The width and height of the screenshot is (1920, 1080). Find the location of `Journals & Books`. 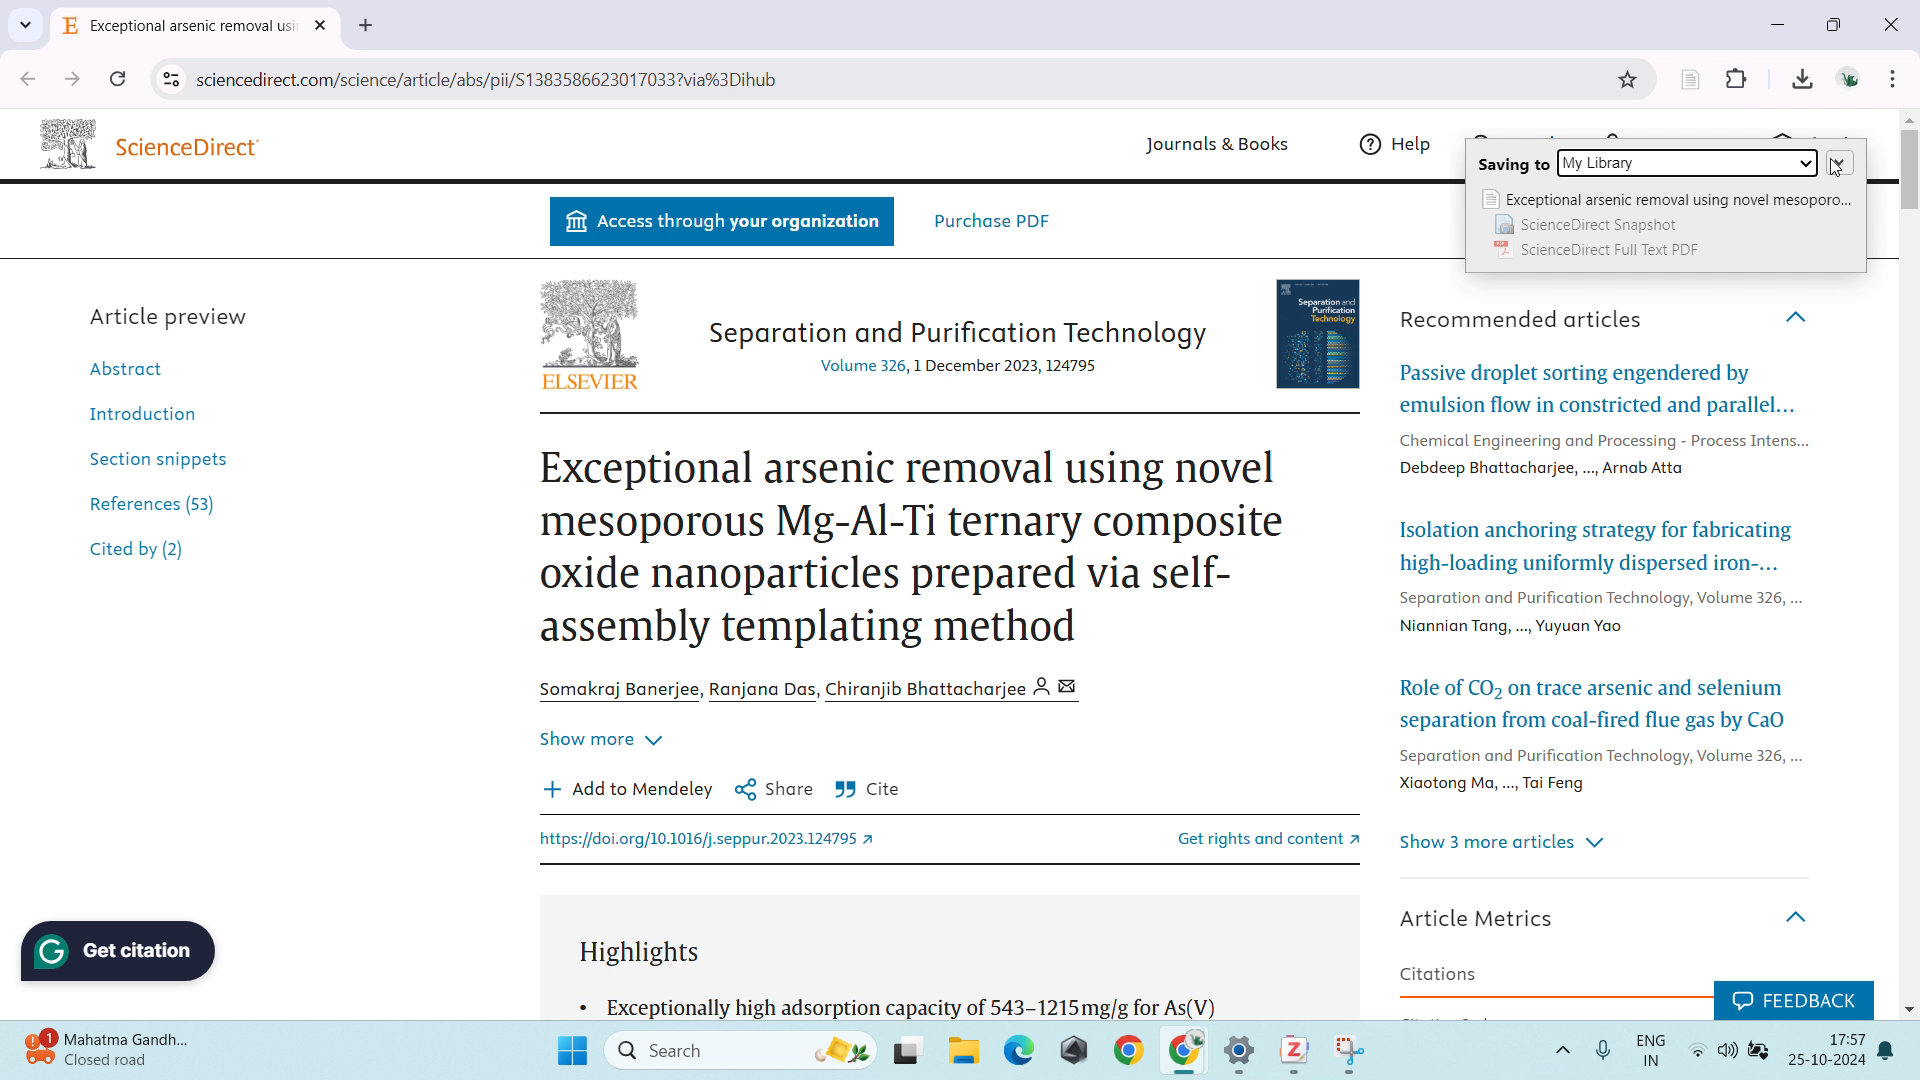

Journals & Books is located at coordinates (1212, 146).